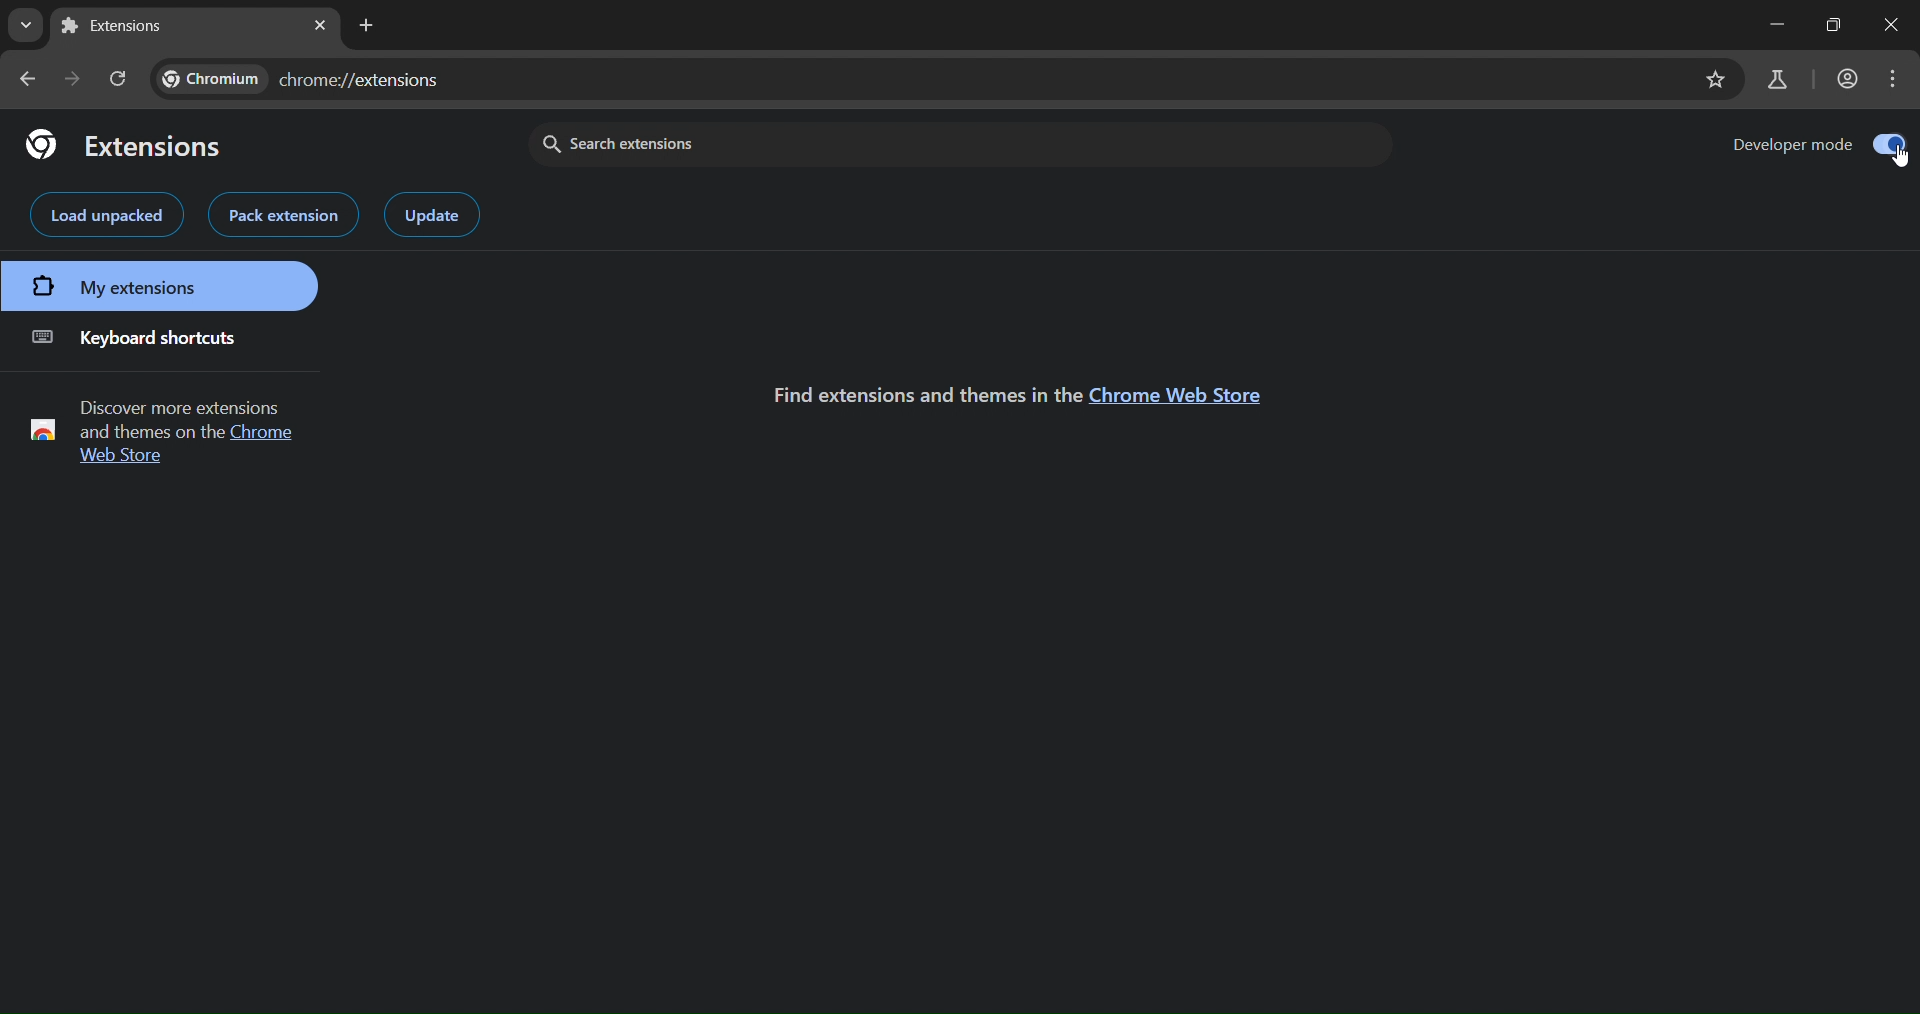  What do you see at coordinates (1819, 144) in the screenshot?
I see `developer mode` at bounding box center [1819, 144].